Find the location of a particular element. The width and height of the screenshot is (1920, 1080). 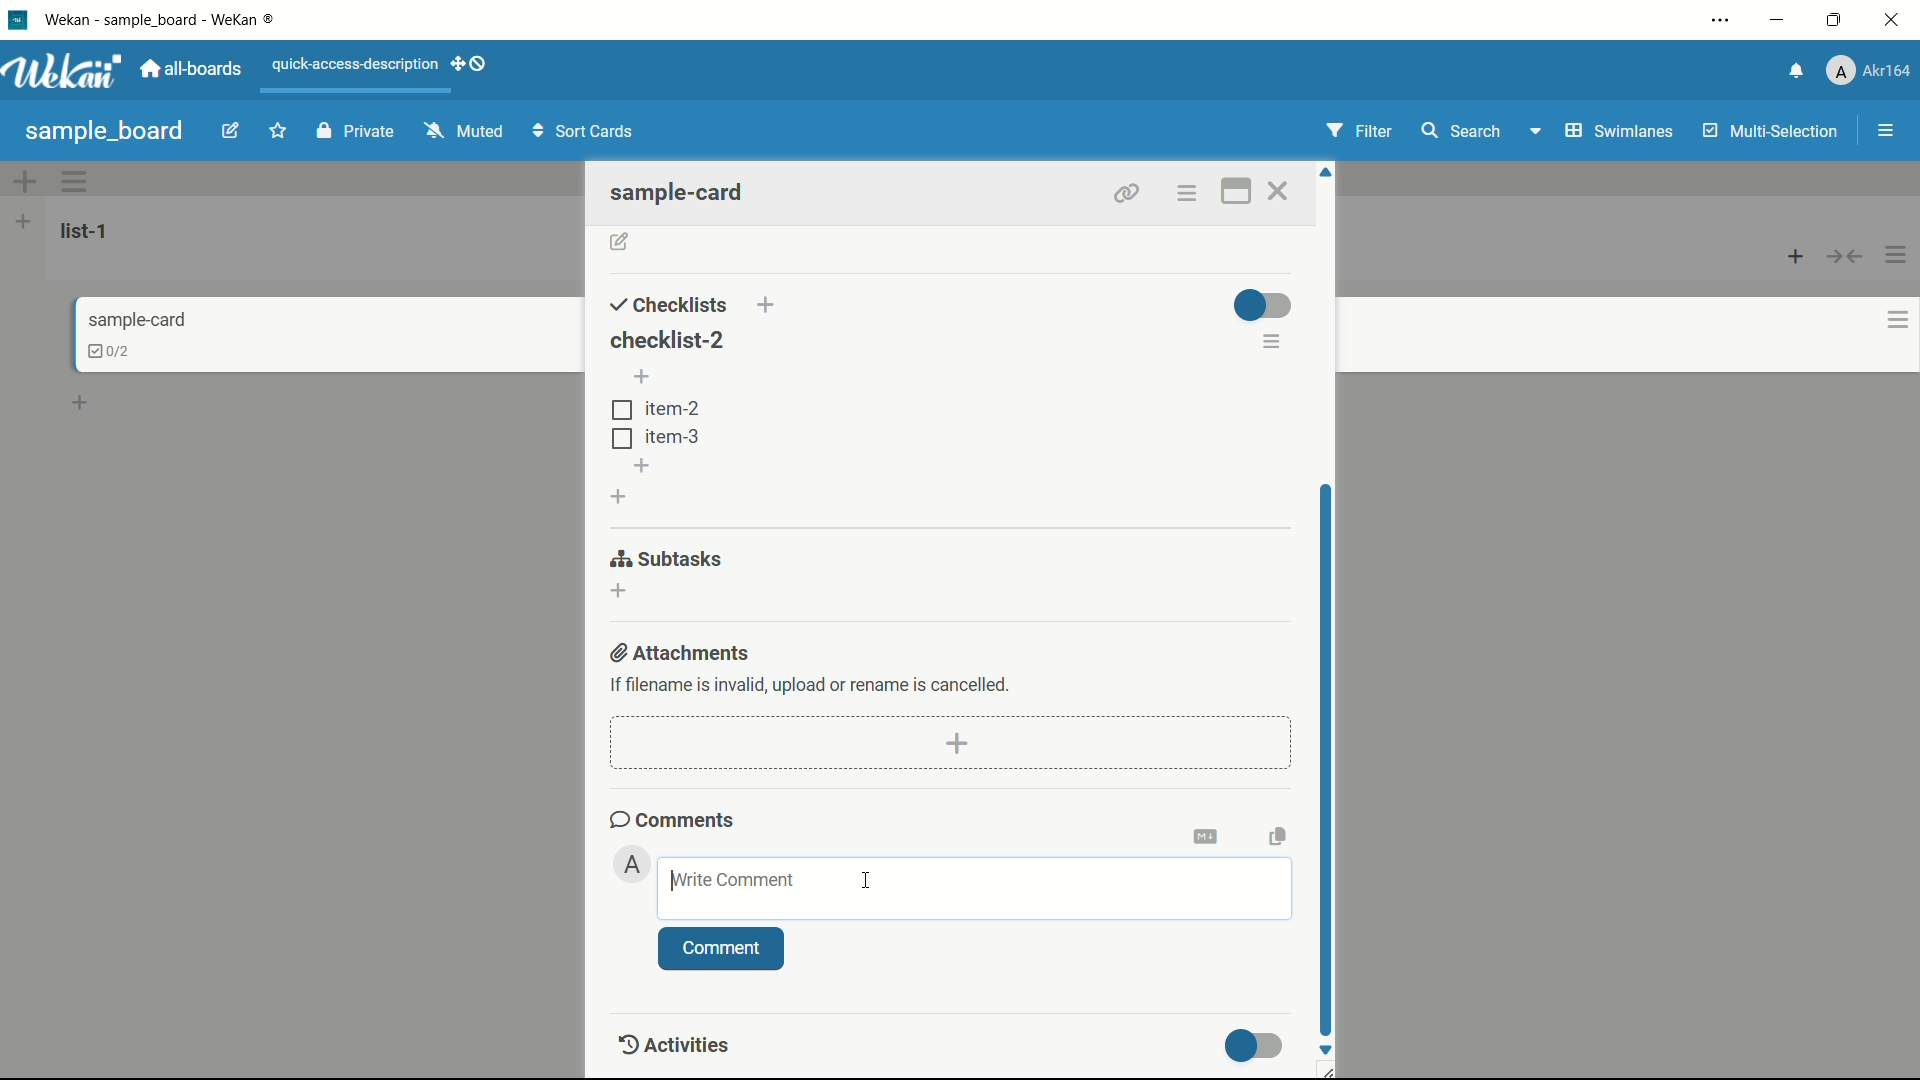

all boards is located at coordinates (196, 69).